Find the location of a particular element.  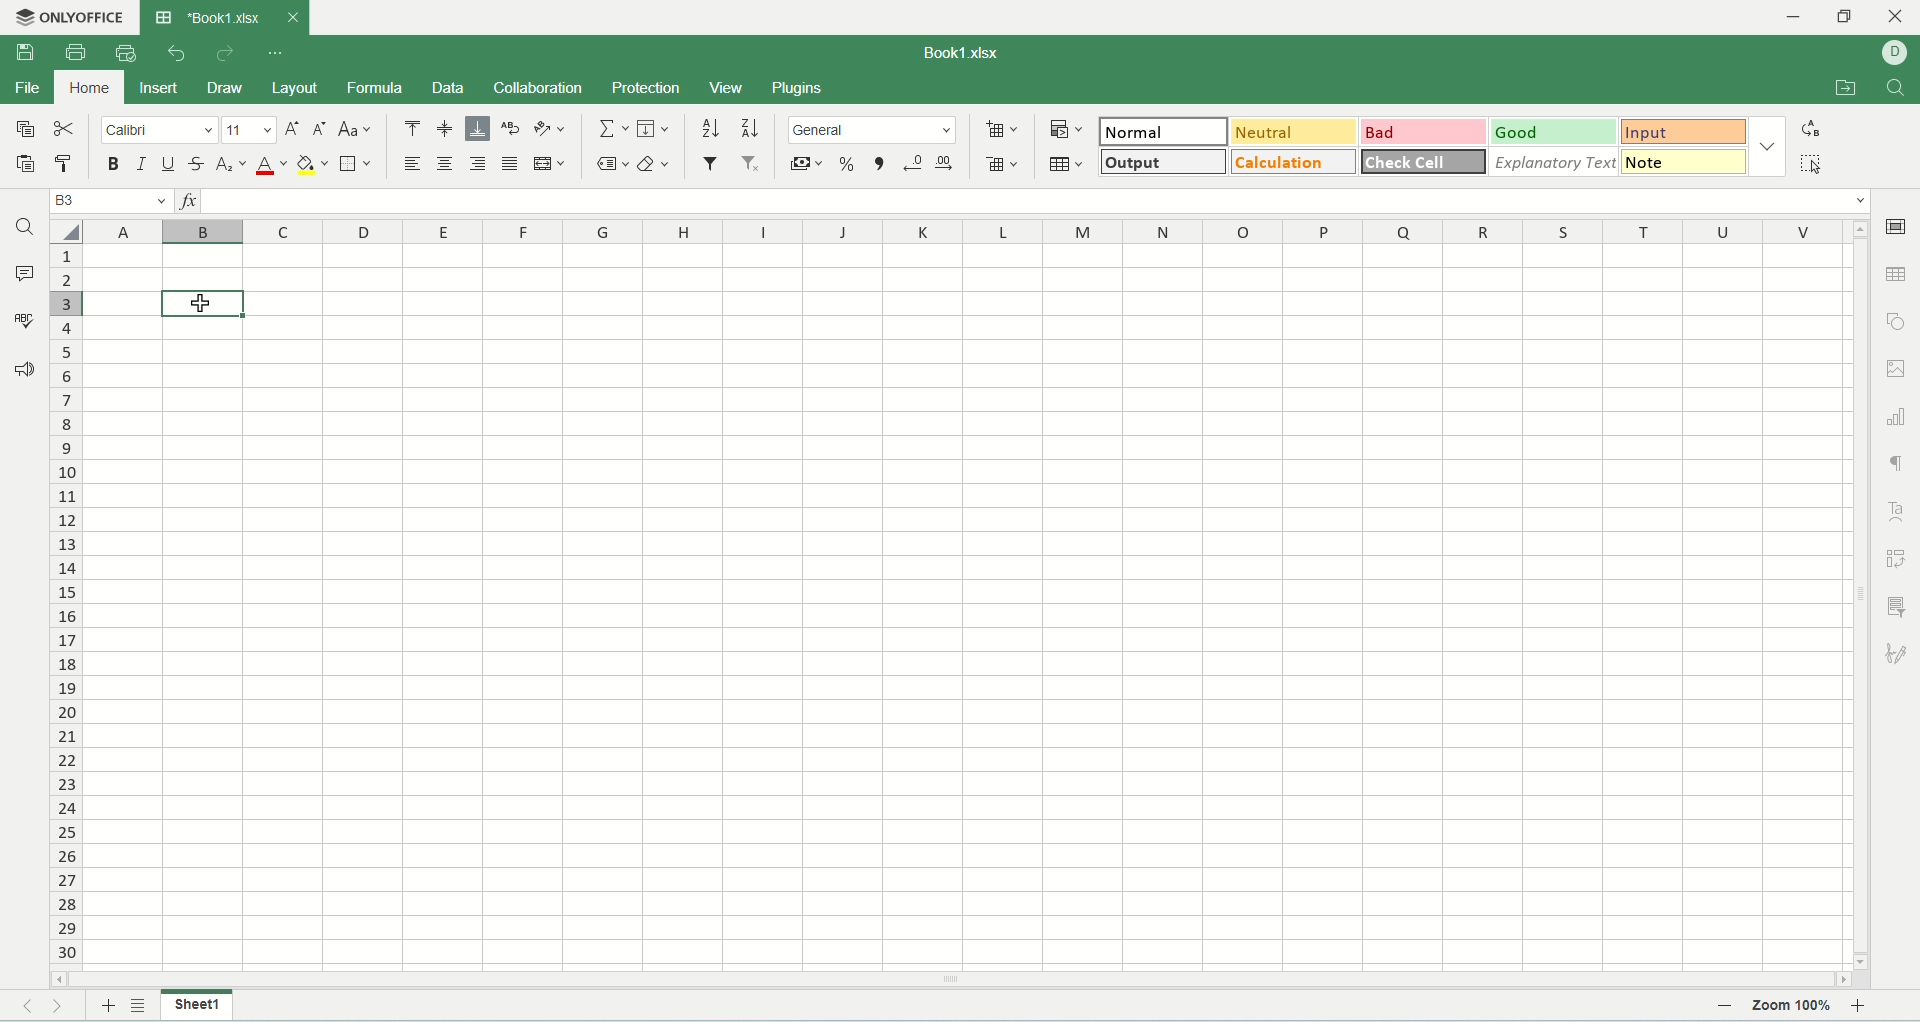

cut is located at coordinates (63, 128).